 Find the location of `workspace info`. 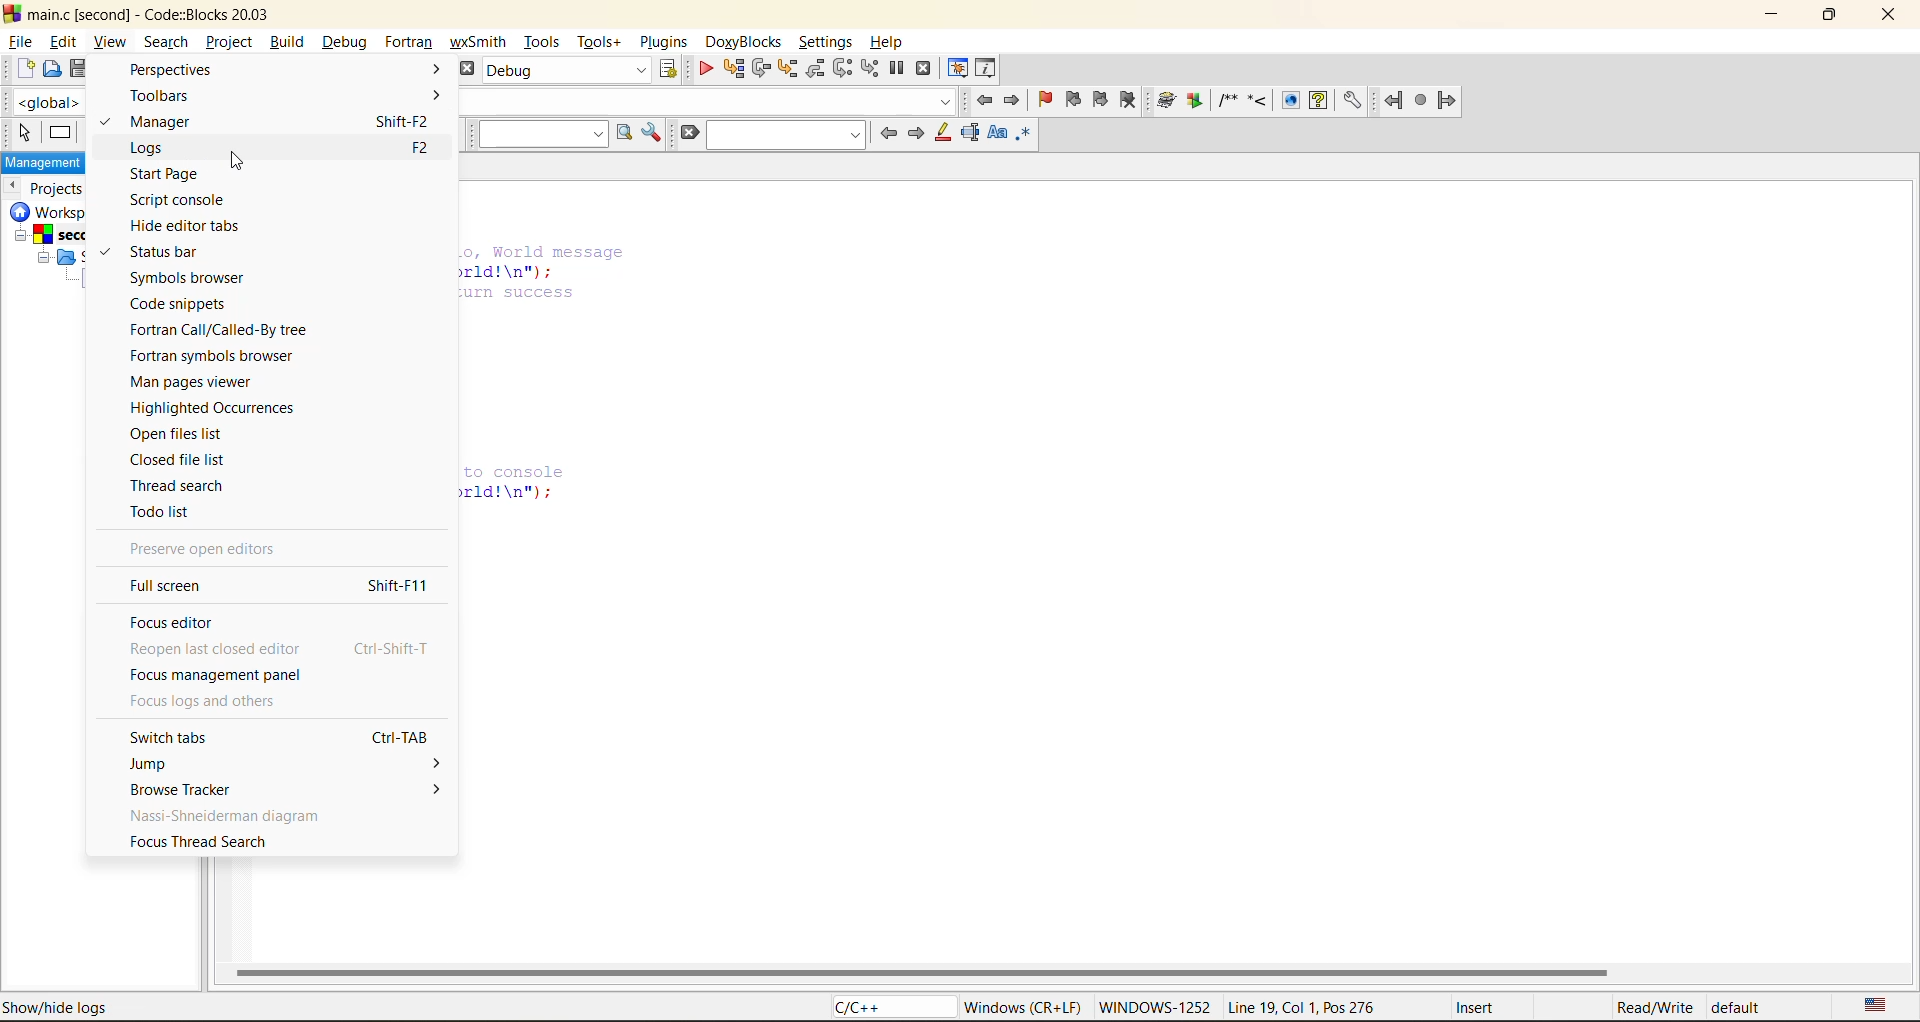

workspace info is located at coordinates (55, 253).